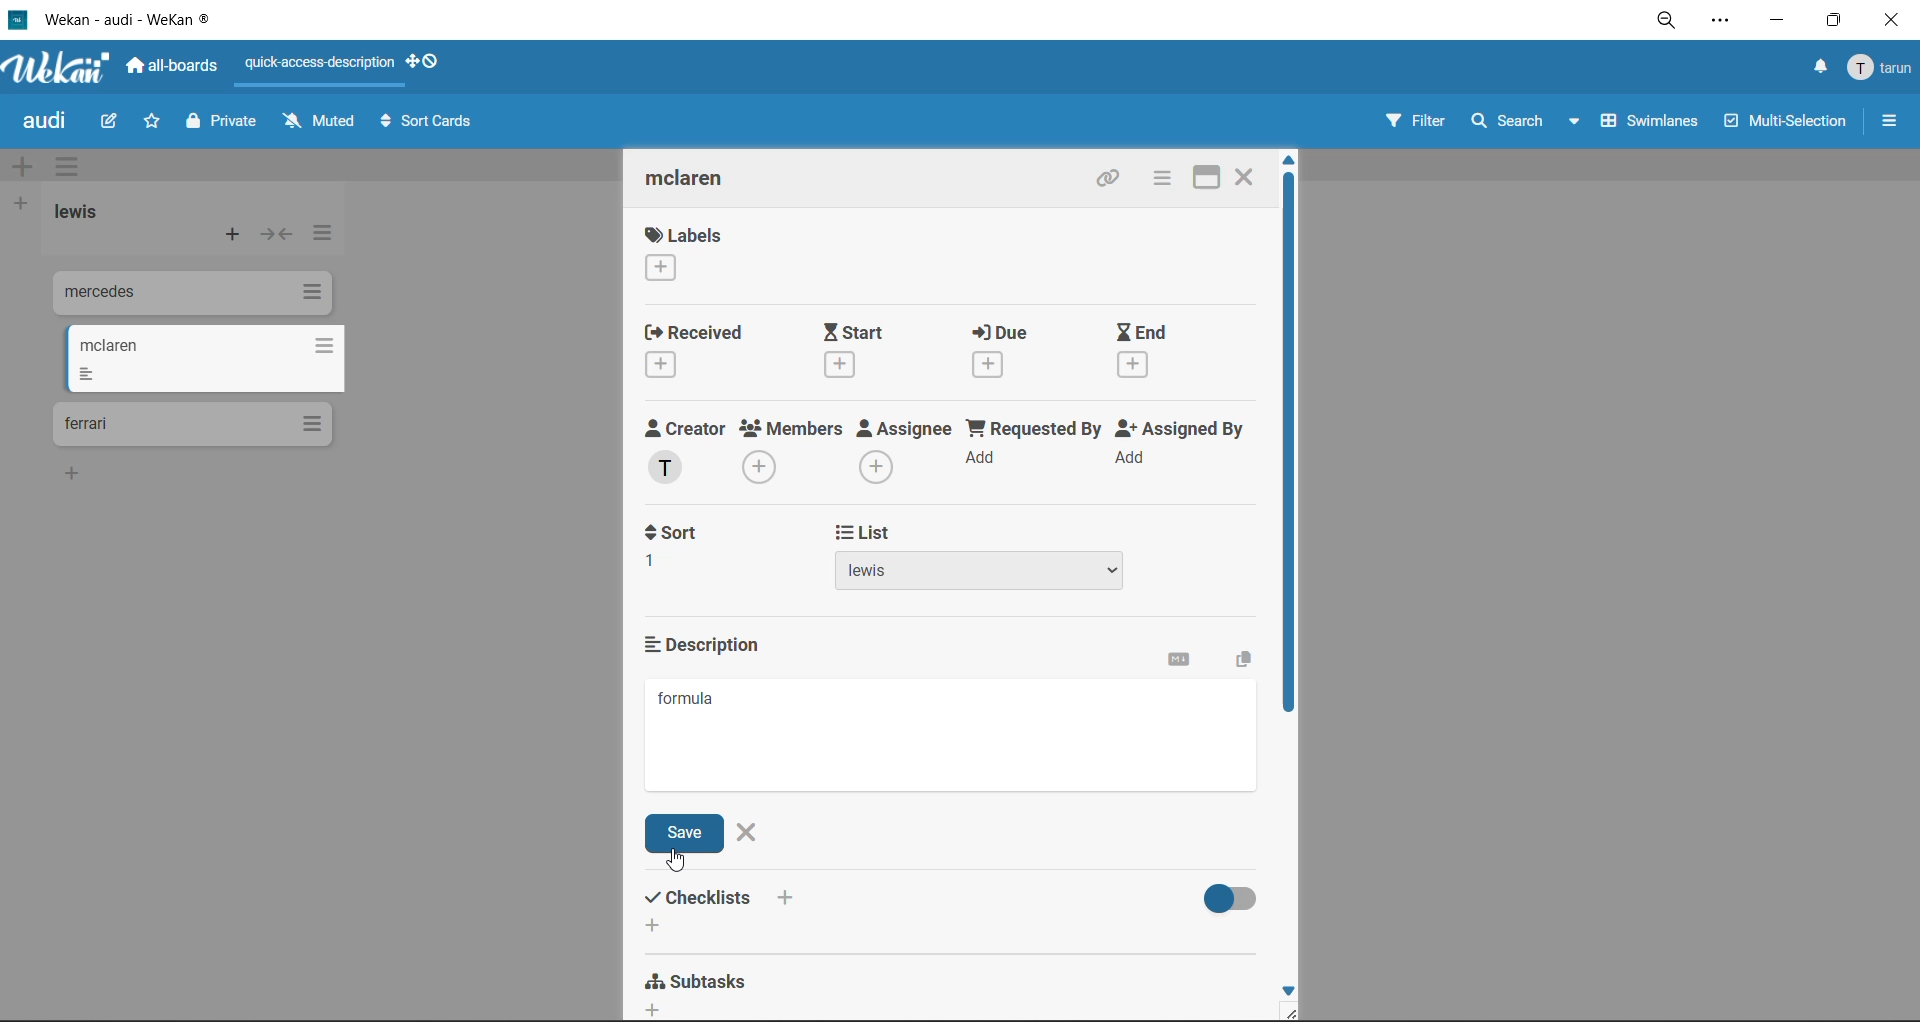 The height and width of the screenshot is (1022, 1920). Describe the element at coordinates (1161, 178) in the screenshot. I see `card actions` at that location.